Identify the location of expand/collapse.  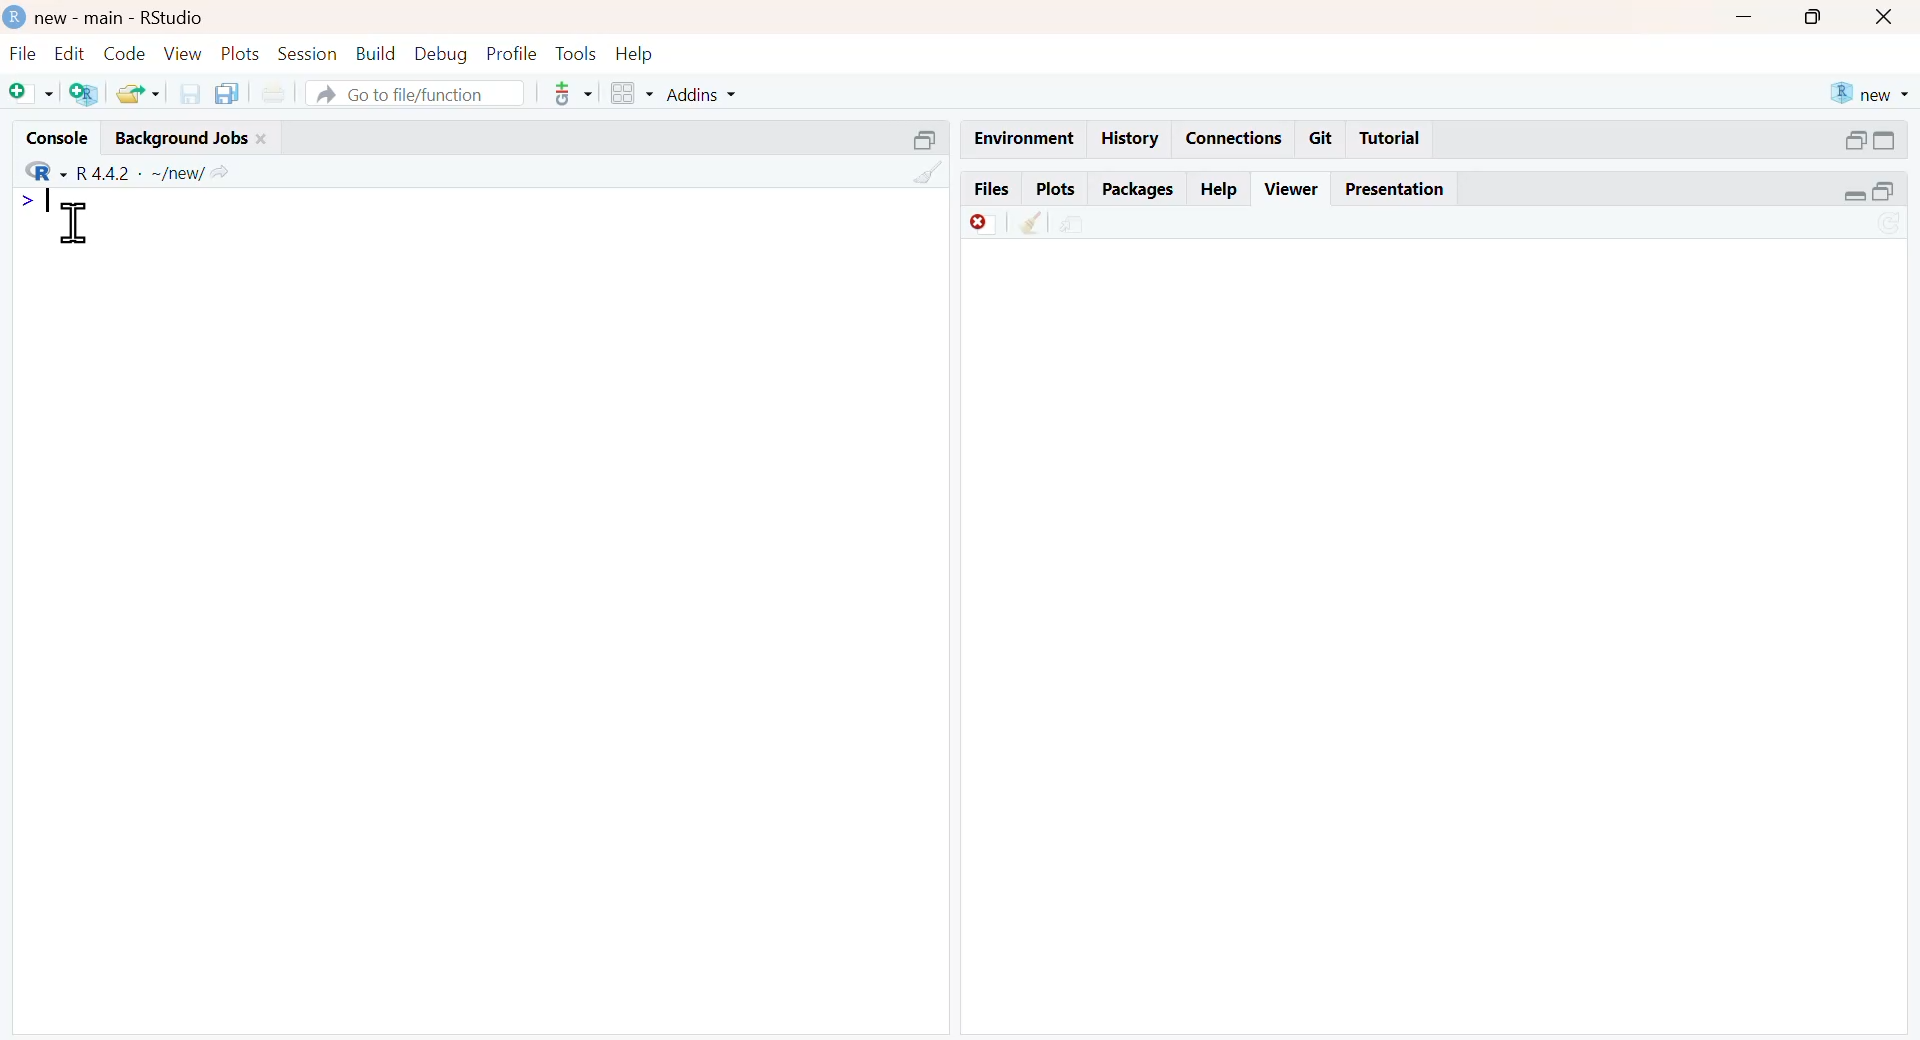
(1853, 195).